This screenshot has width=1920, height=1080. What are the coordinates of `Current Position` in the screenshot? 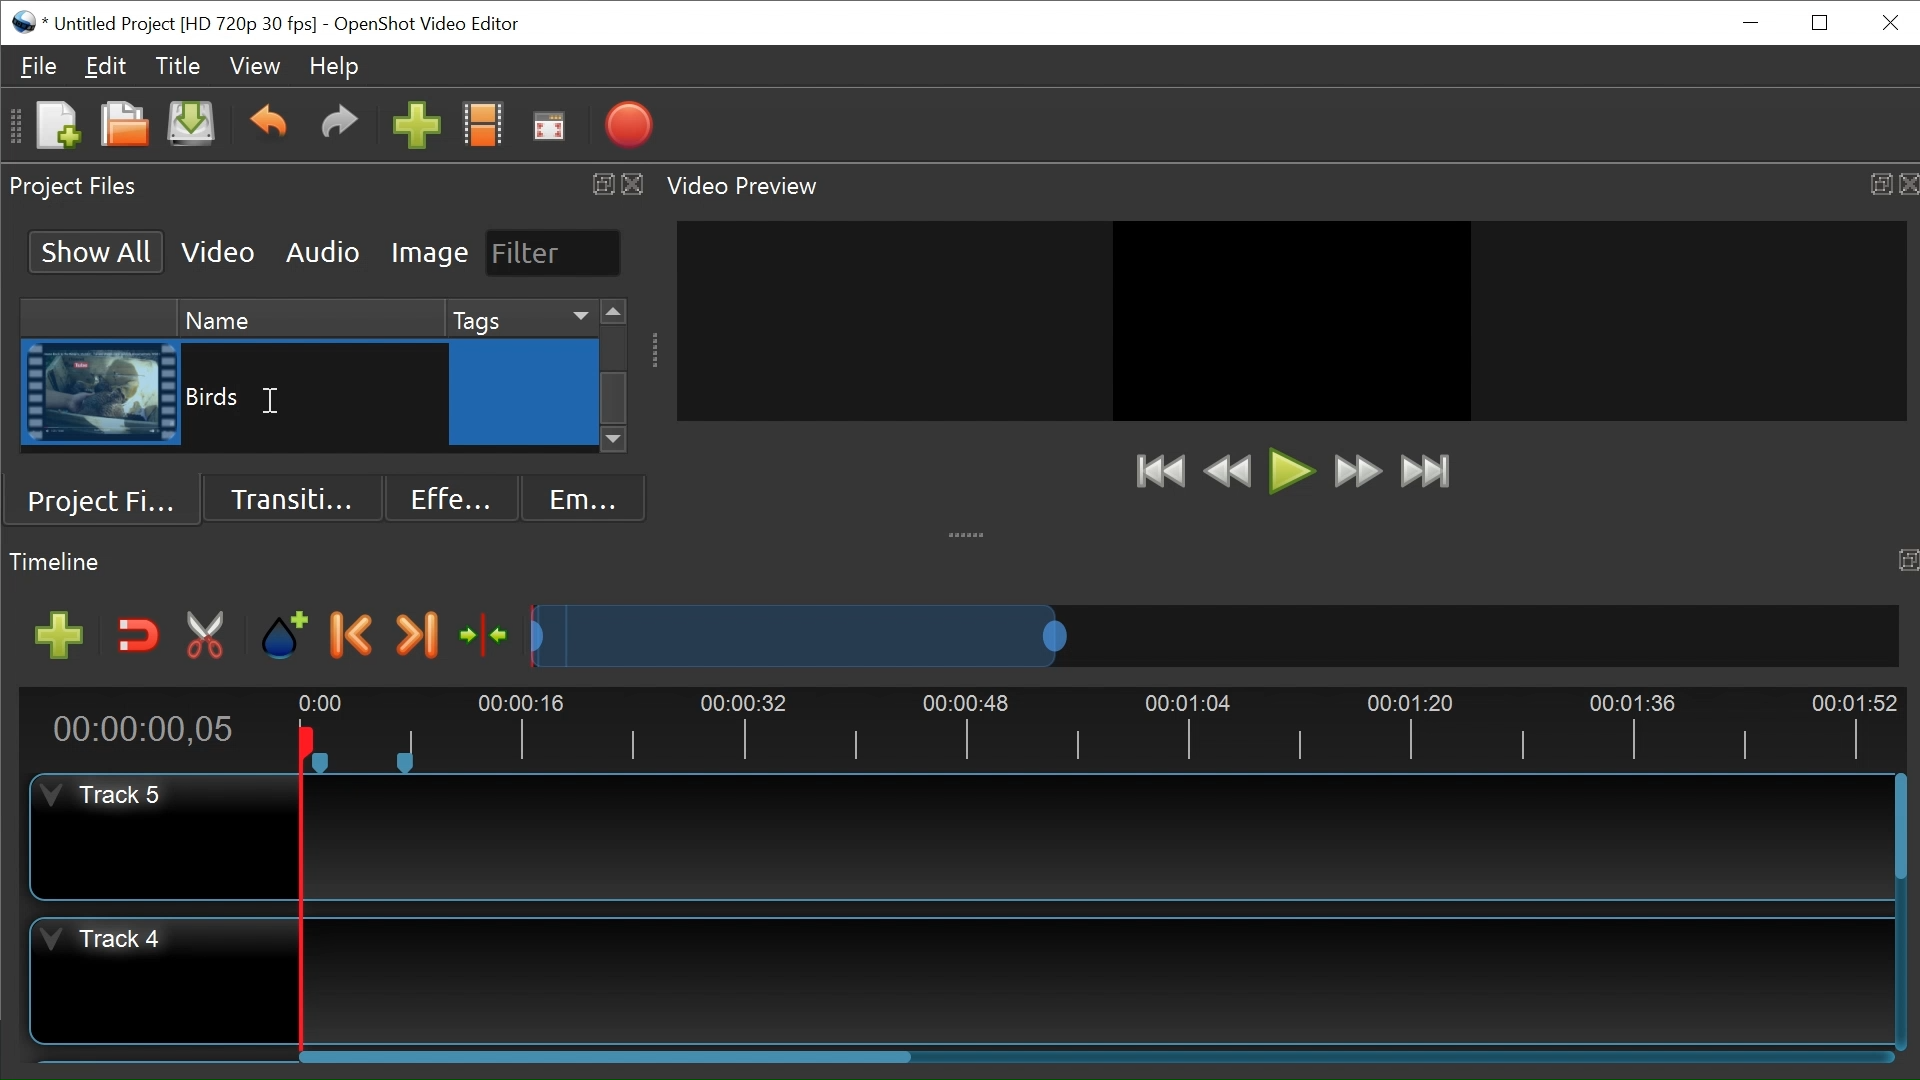 It's located at (142, 732).